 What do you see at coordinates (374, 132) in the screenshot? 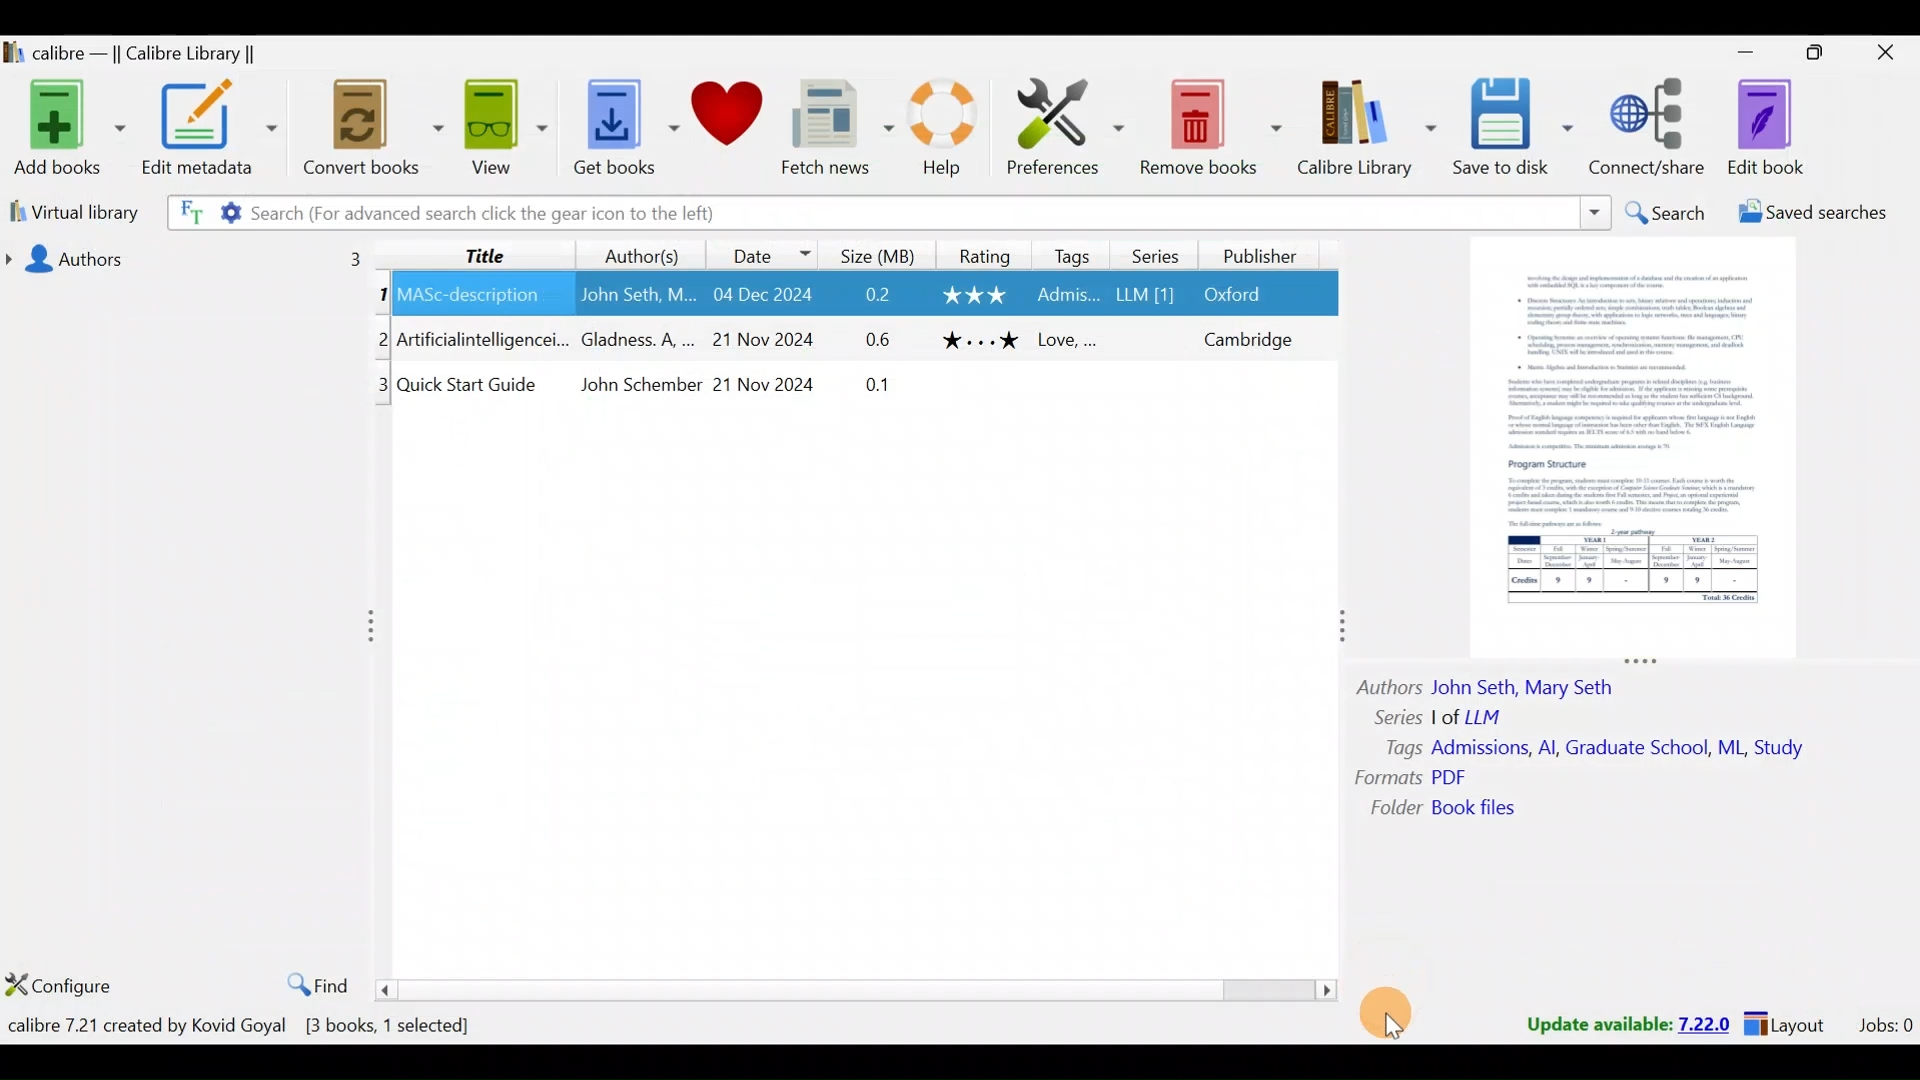
I see `Convert books` at bounding box center [374, 132].